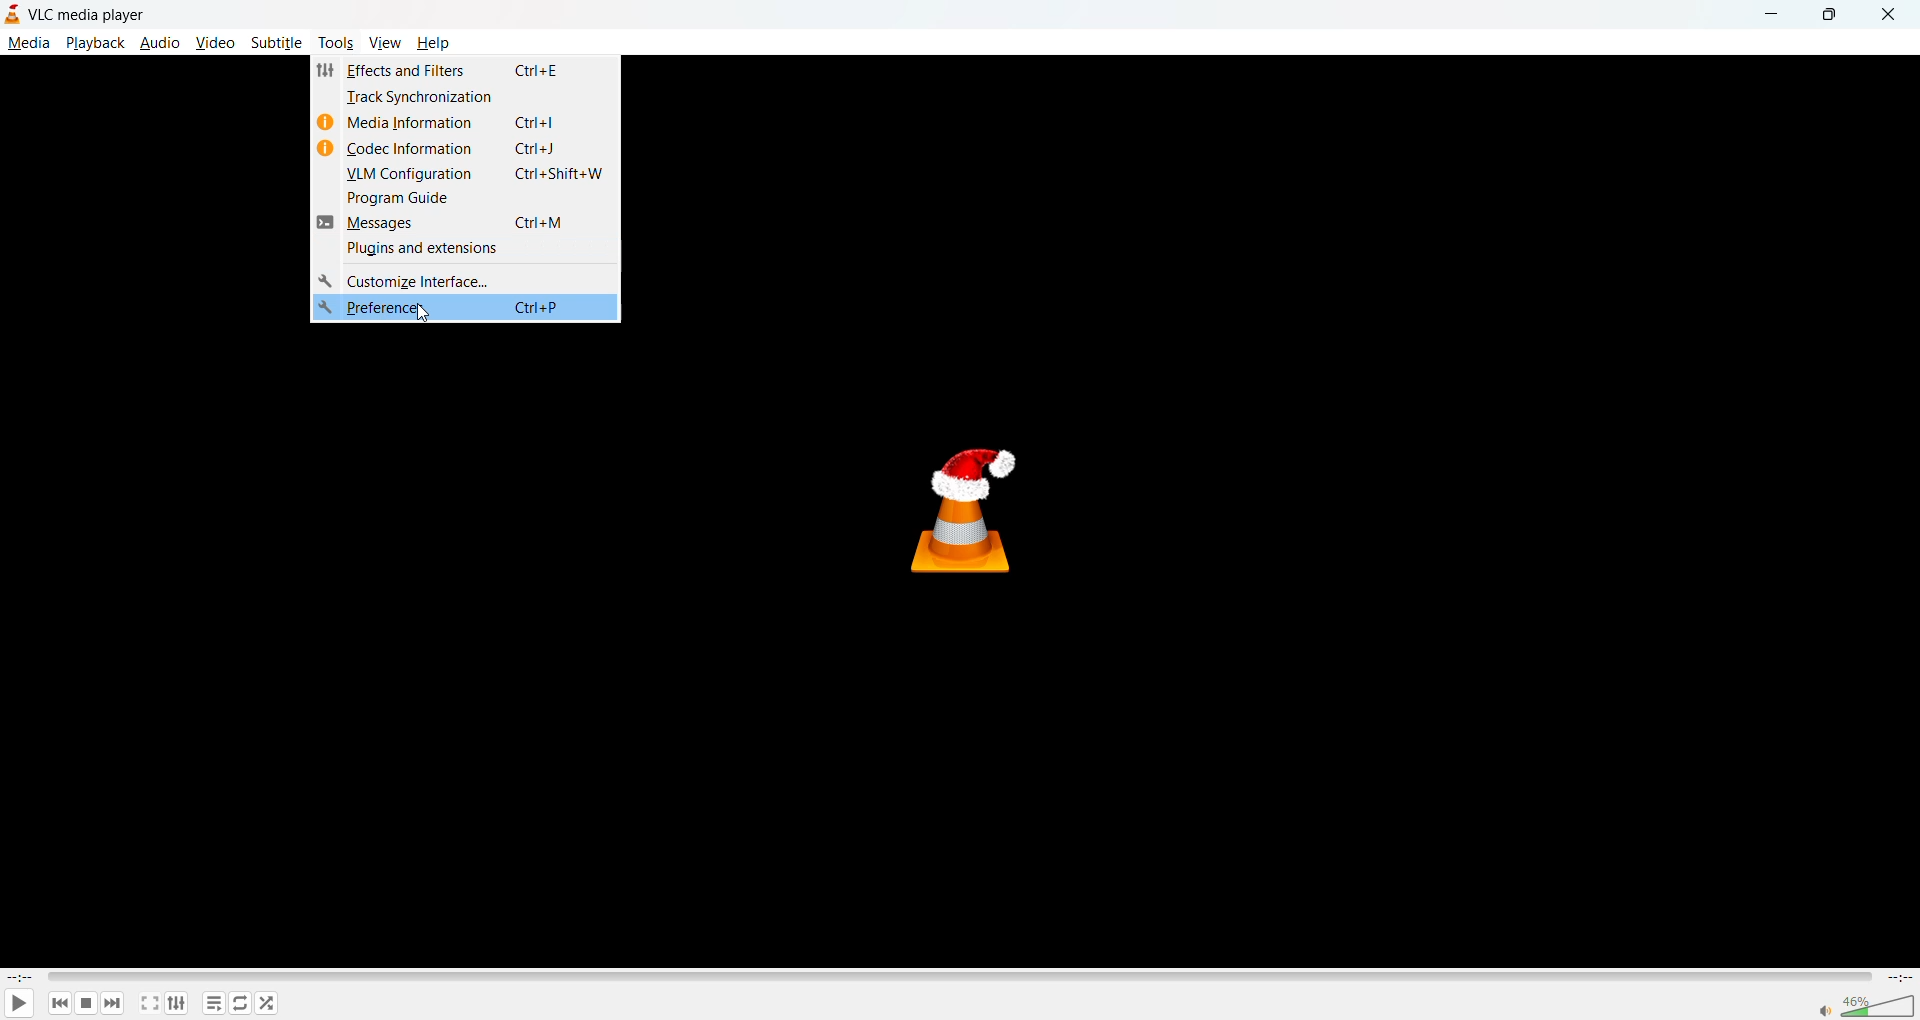  Describe the element at coordinates (401, 199) in the screenshot. I see `program guide` at that location.